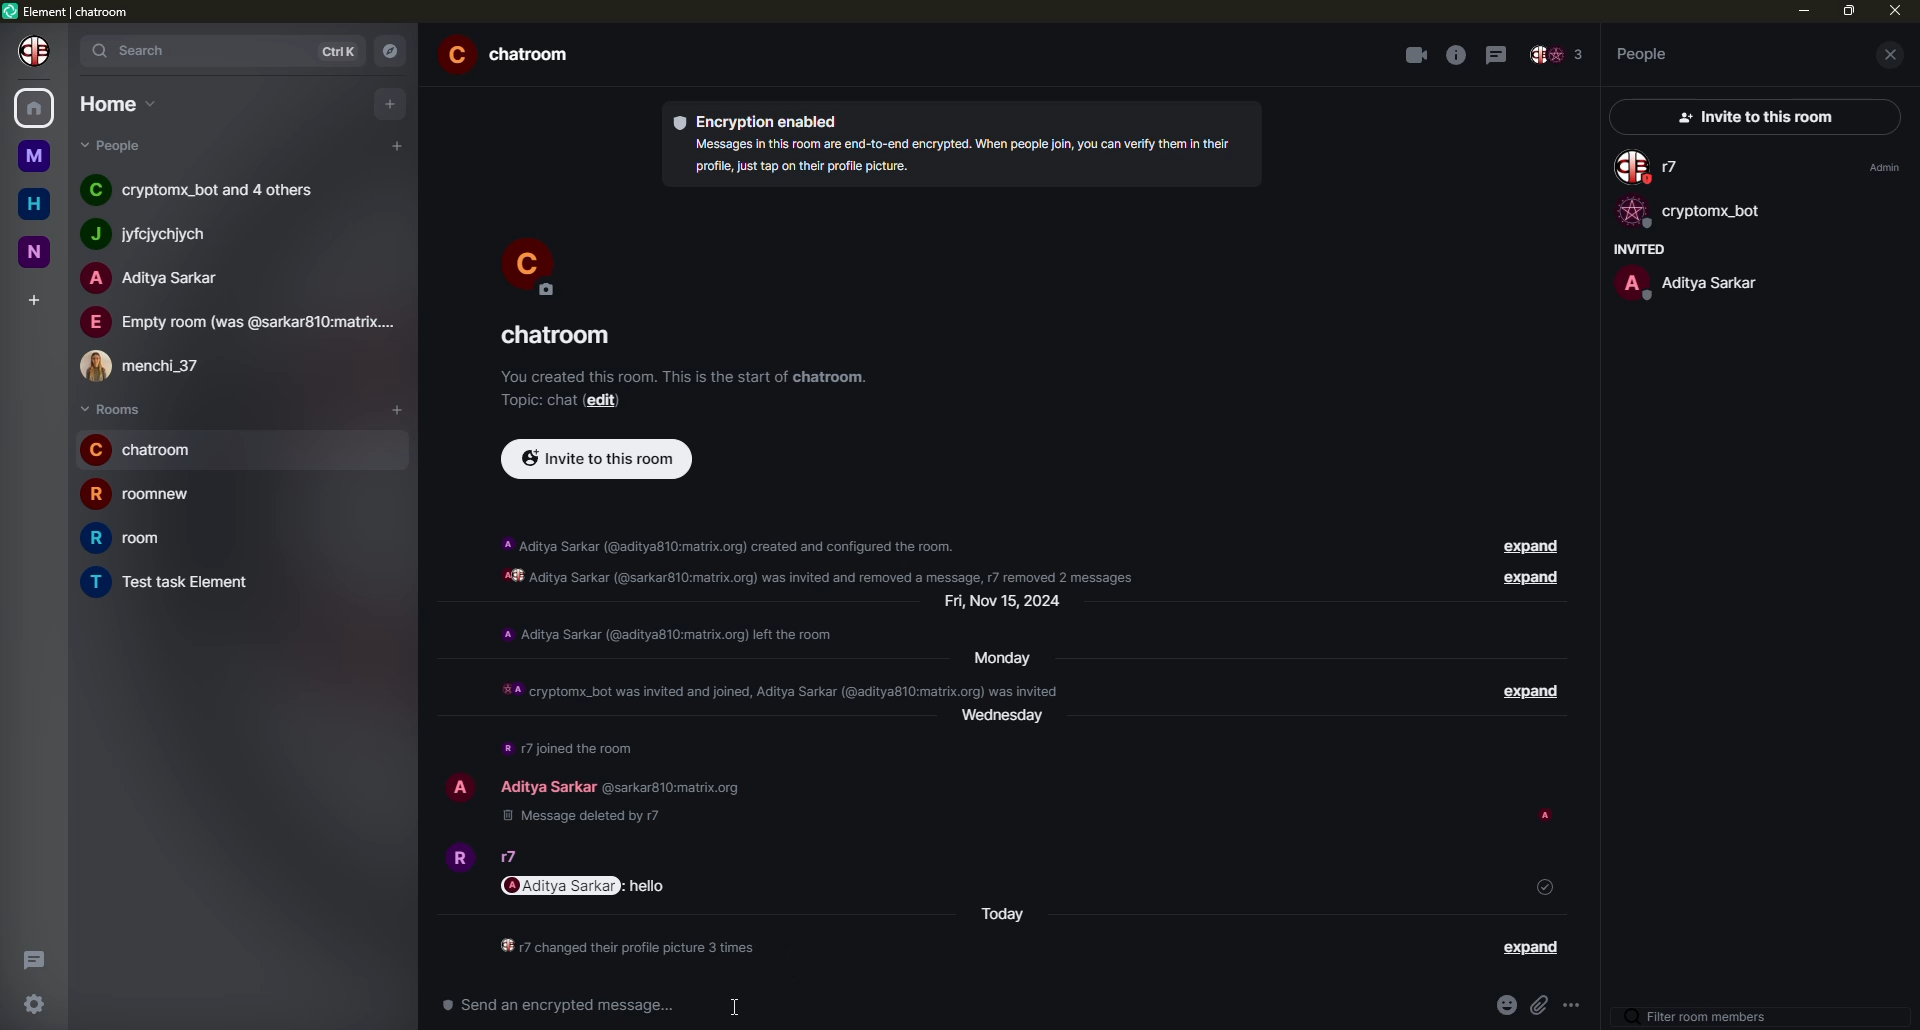 The width and height of the screenshot is (1920, 1030). Describe the element at coordinates (139, 49) in the screenshot. I see `search` at that location.